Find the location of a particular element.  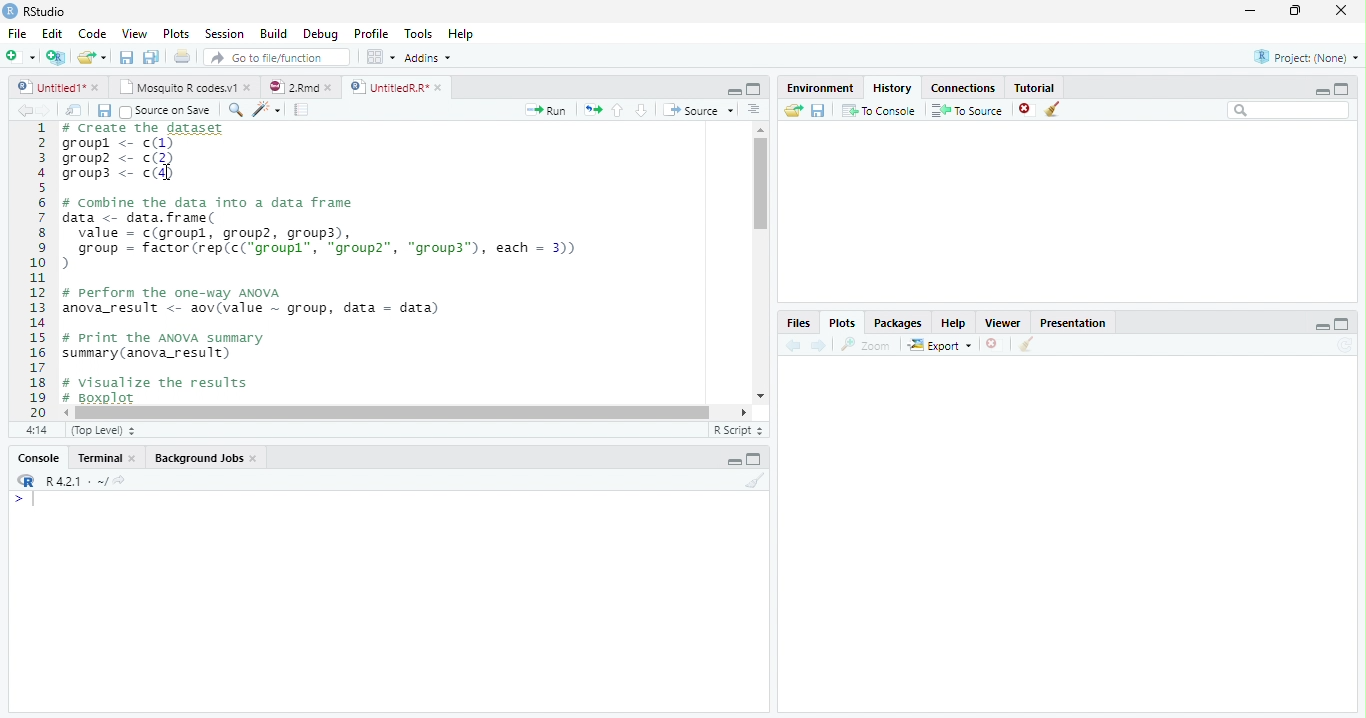

debug is located at coordinates (323, 35).